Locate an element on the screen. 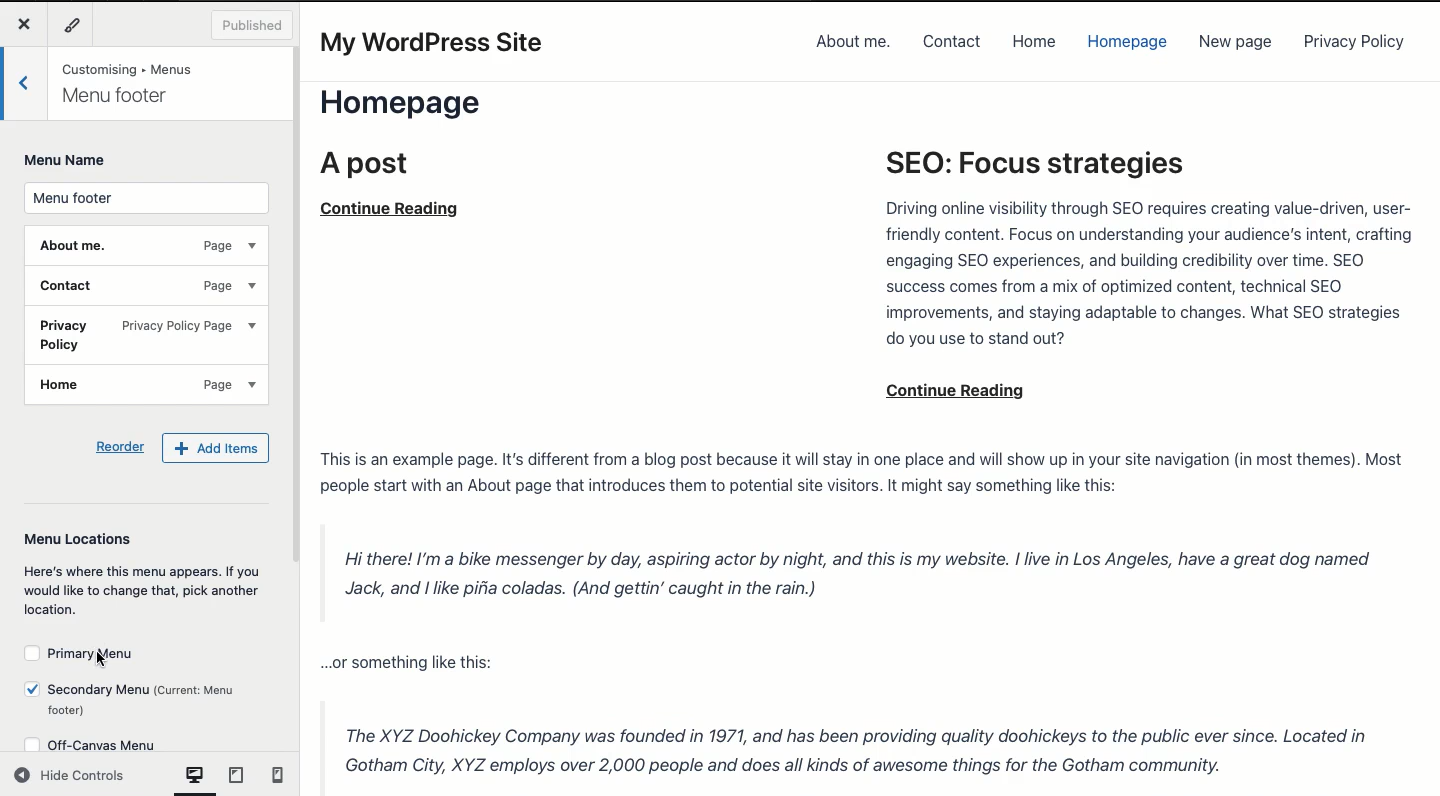 The image size is (1440, 796). Primary menu is located at coordinates (81, 655).